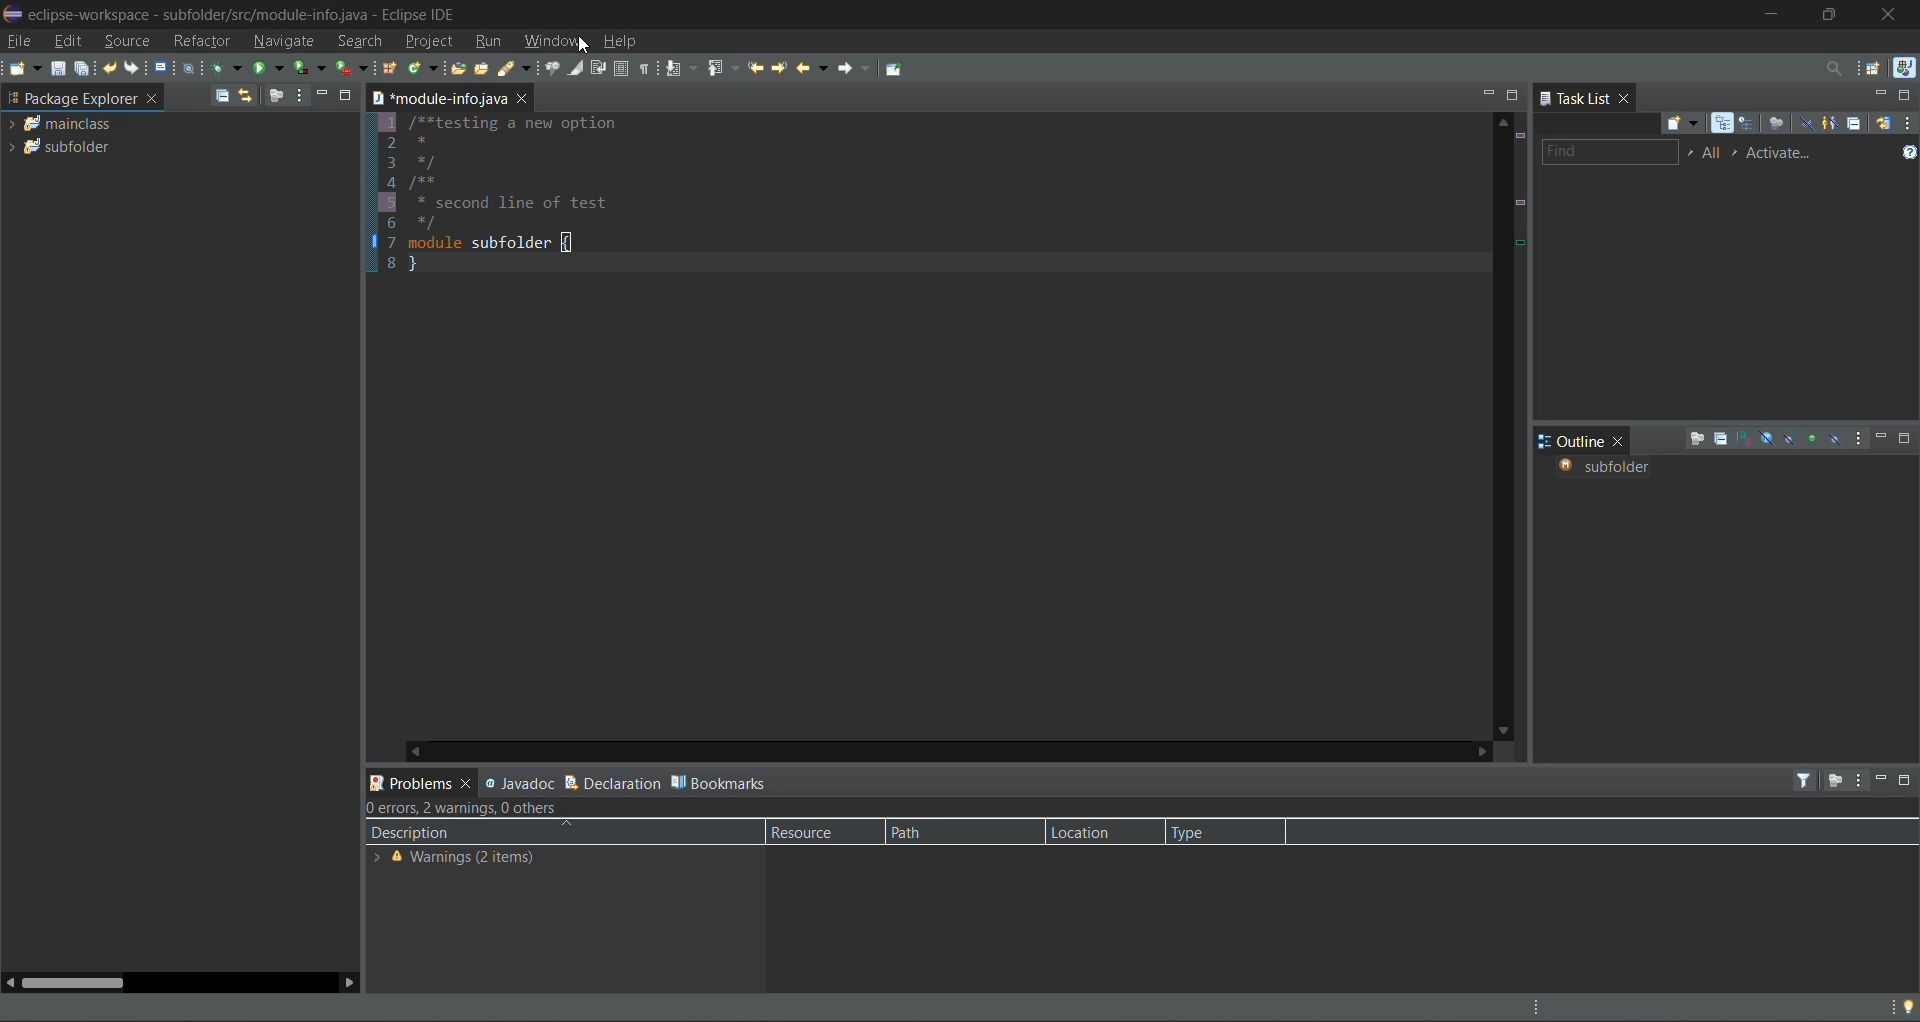 The image size is (1920, 1022). I want to click on bookmarks, so click(723, 785).